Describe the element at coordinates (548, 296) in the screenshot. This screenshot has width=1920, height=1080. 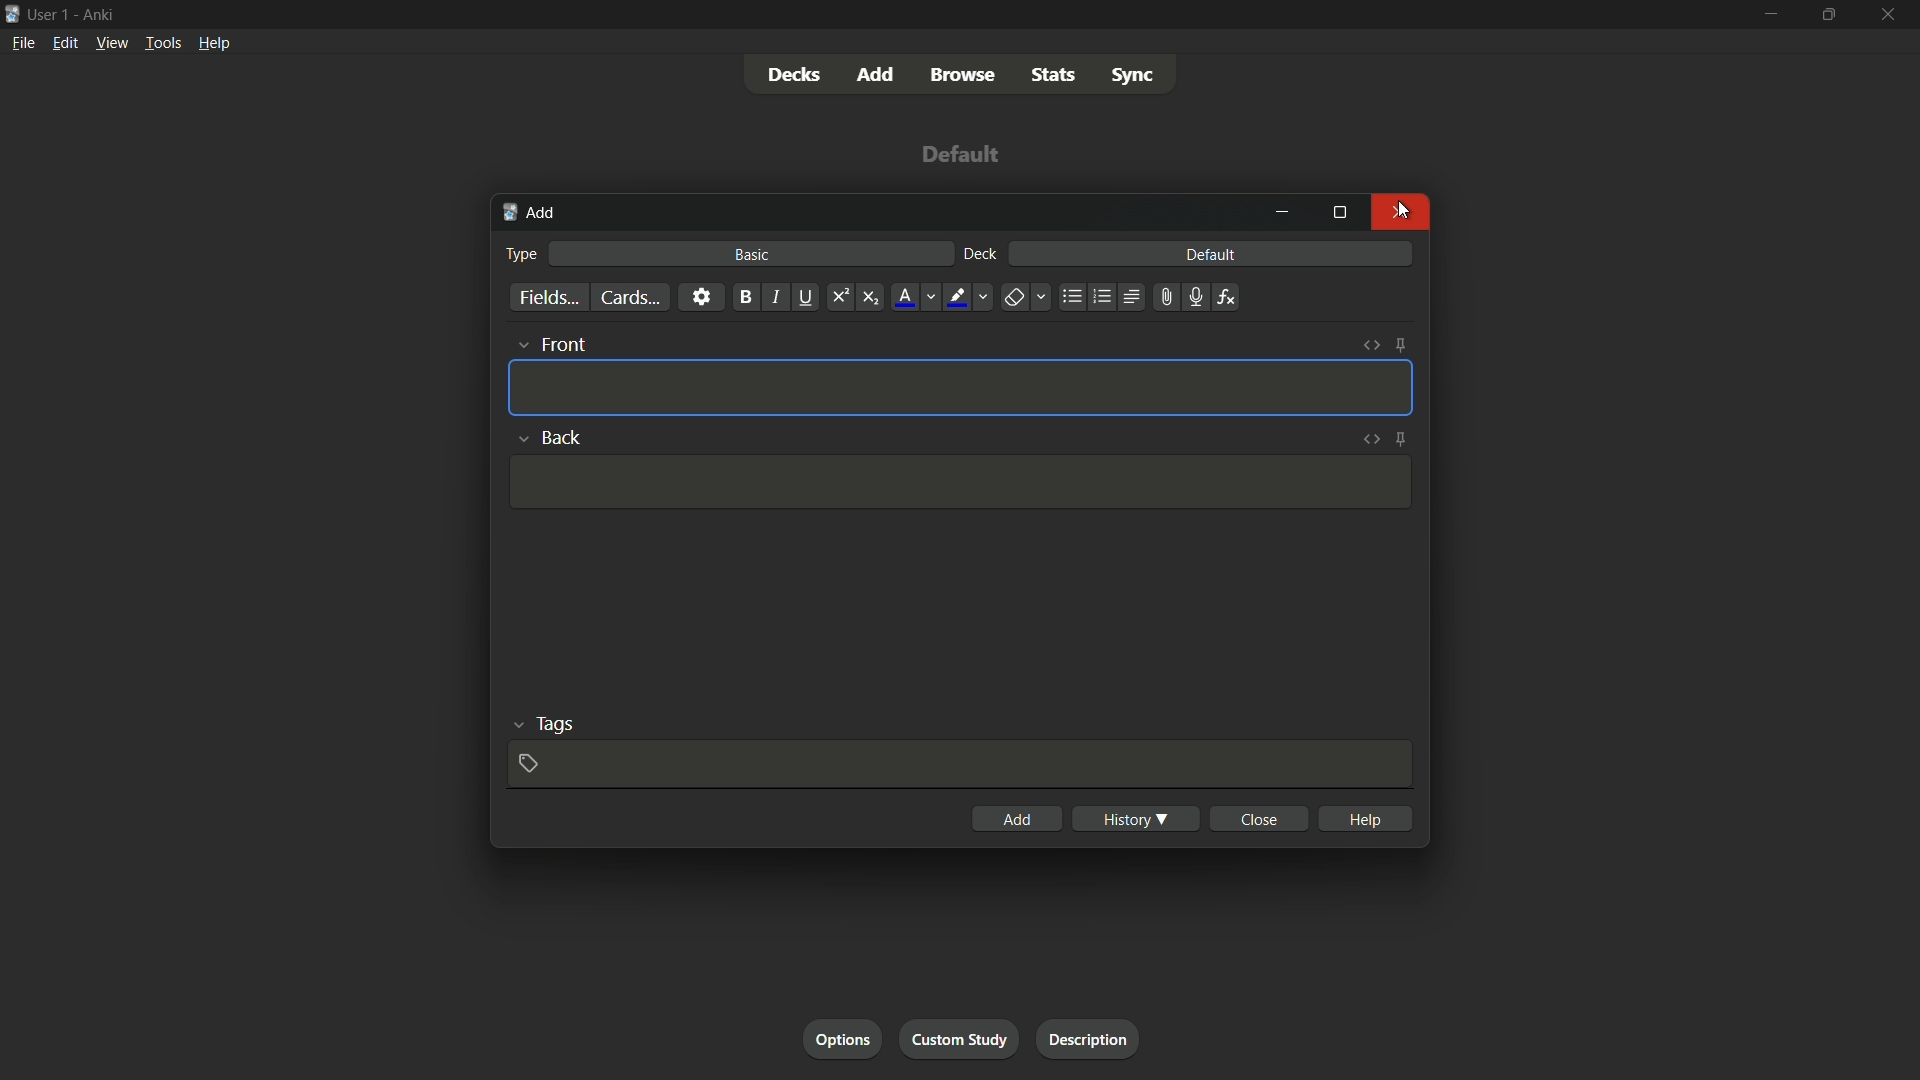
I see `fields` at that location.